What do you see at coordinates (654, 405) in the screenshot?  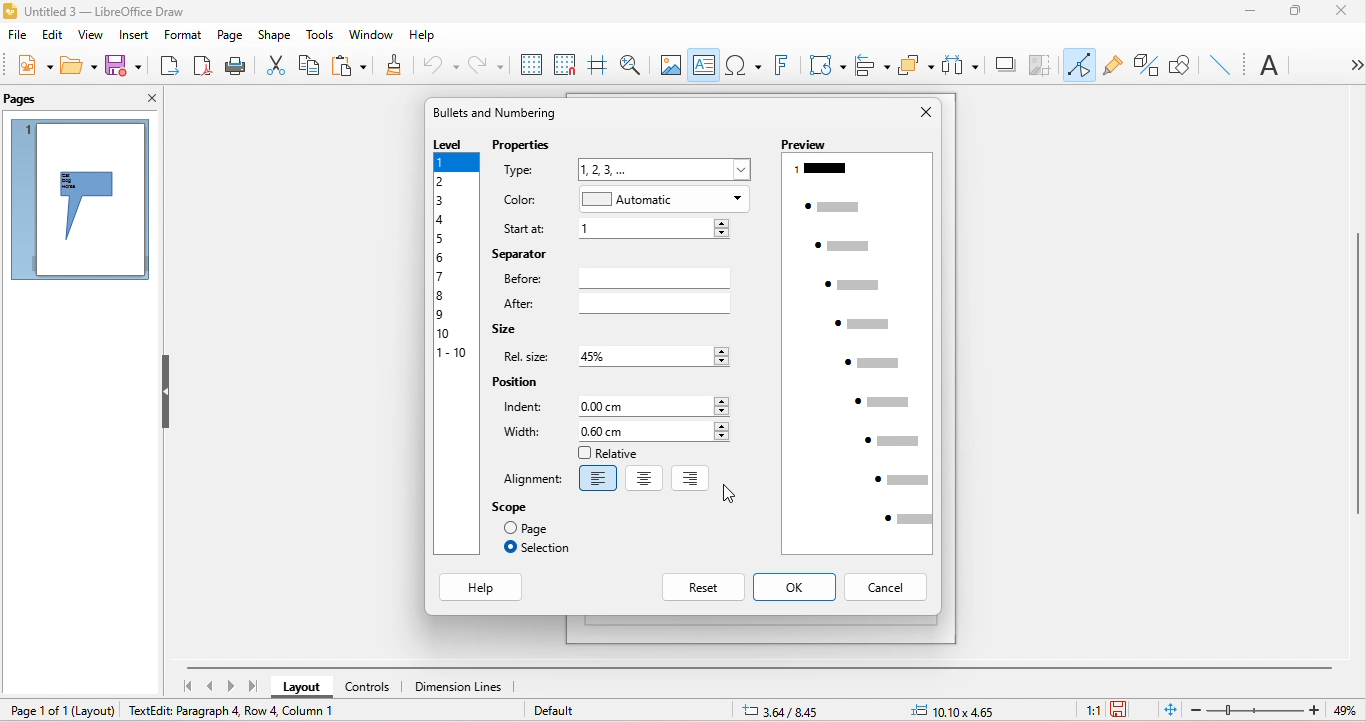 I see `0.00 cm` at bounding box center [654, 405].